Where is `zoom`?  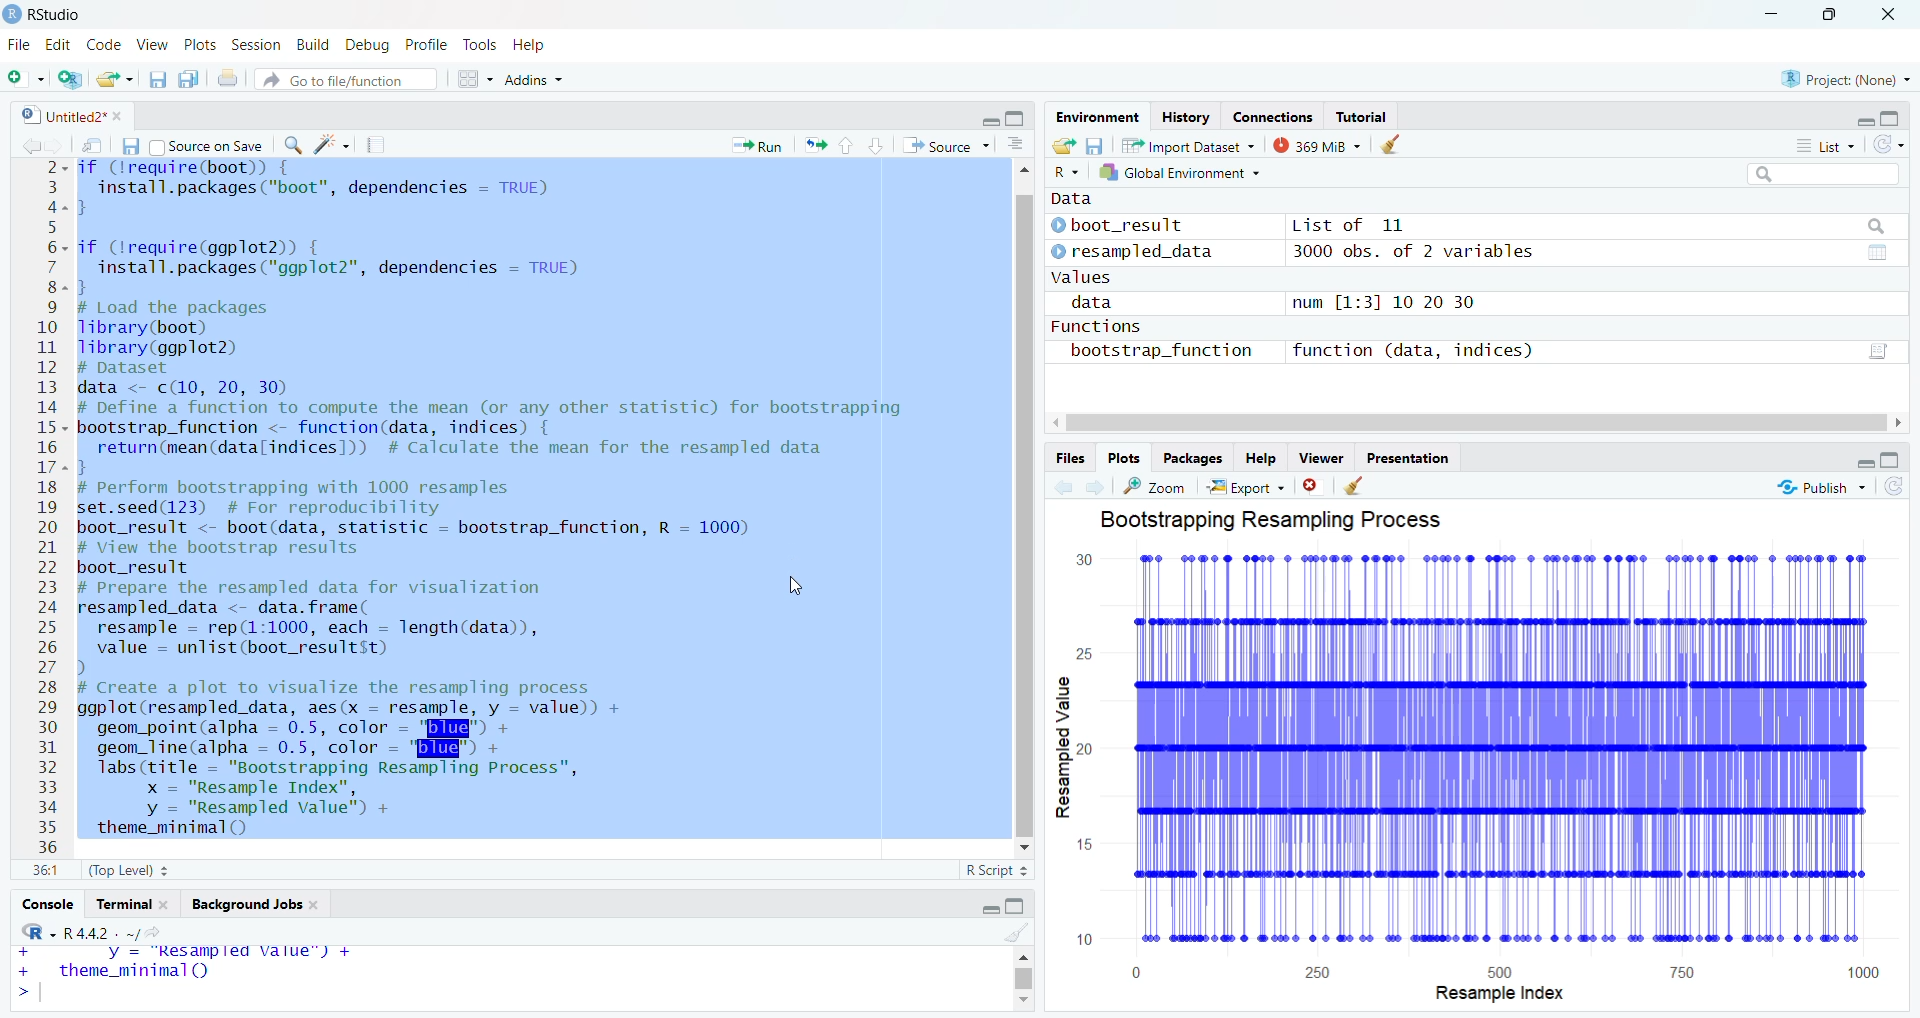
zoom is located at coordinates (1155, 486).